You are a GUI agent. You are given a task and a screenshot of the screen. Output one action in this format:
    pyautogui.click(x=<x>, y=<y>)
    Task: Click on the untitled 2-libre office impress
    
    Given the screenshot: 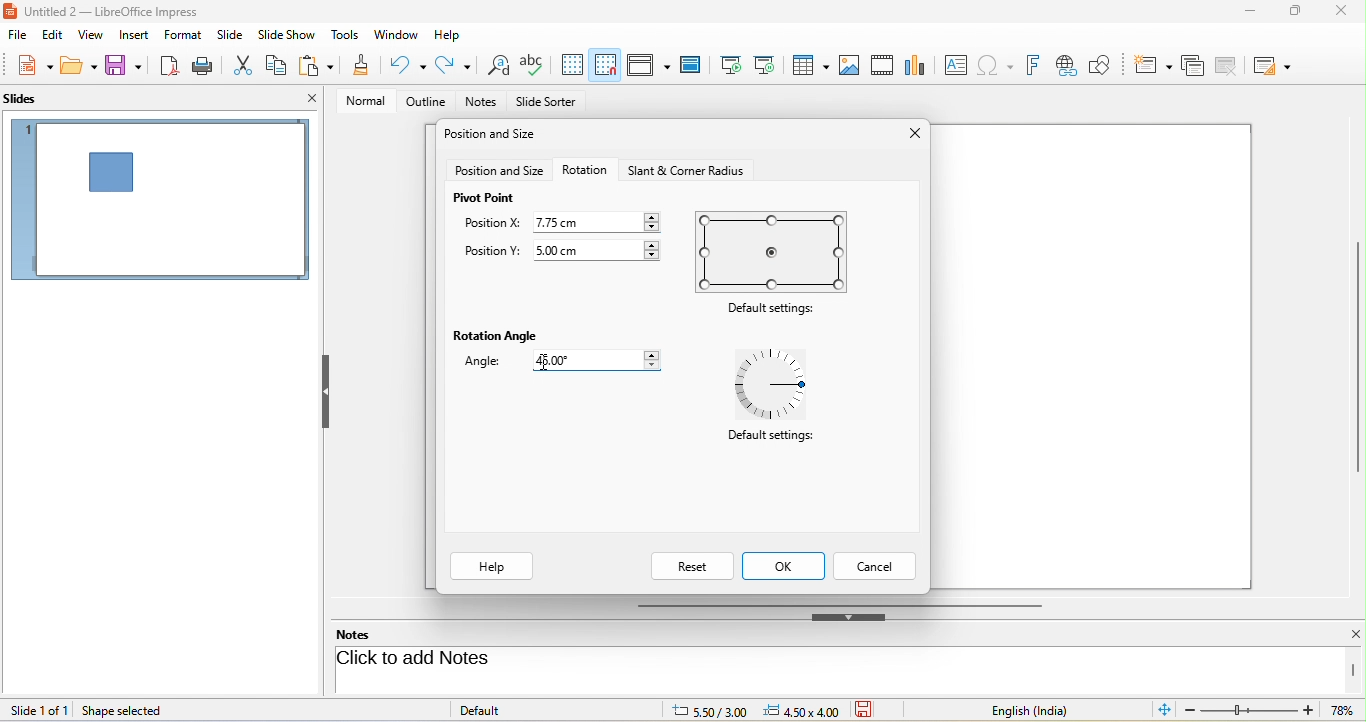 What is the action you would take?
    pyautogui.click(x=123, y=10)
    